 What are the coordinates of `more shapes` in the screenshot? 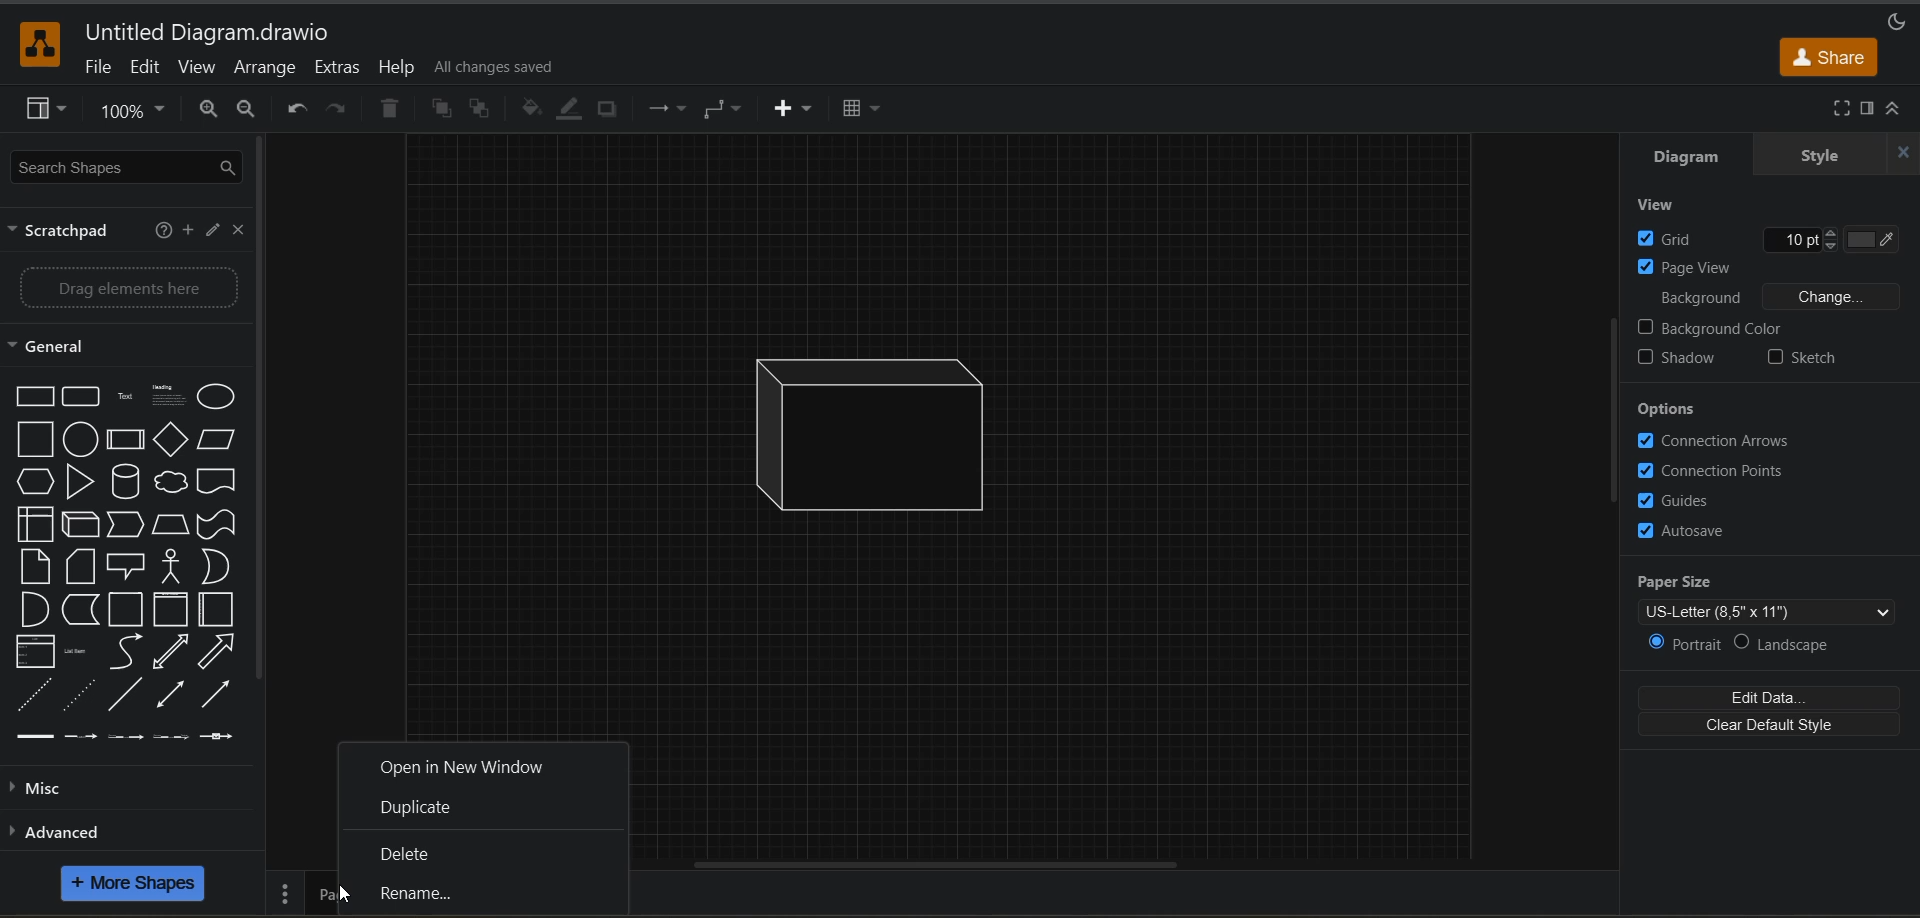 It's located at (133, 883).